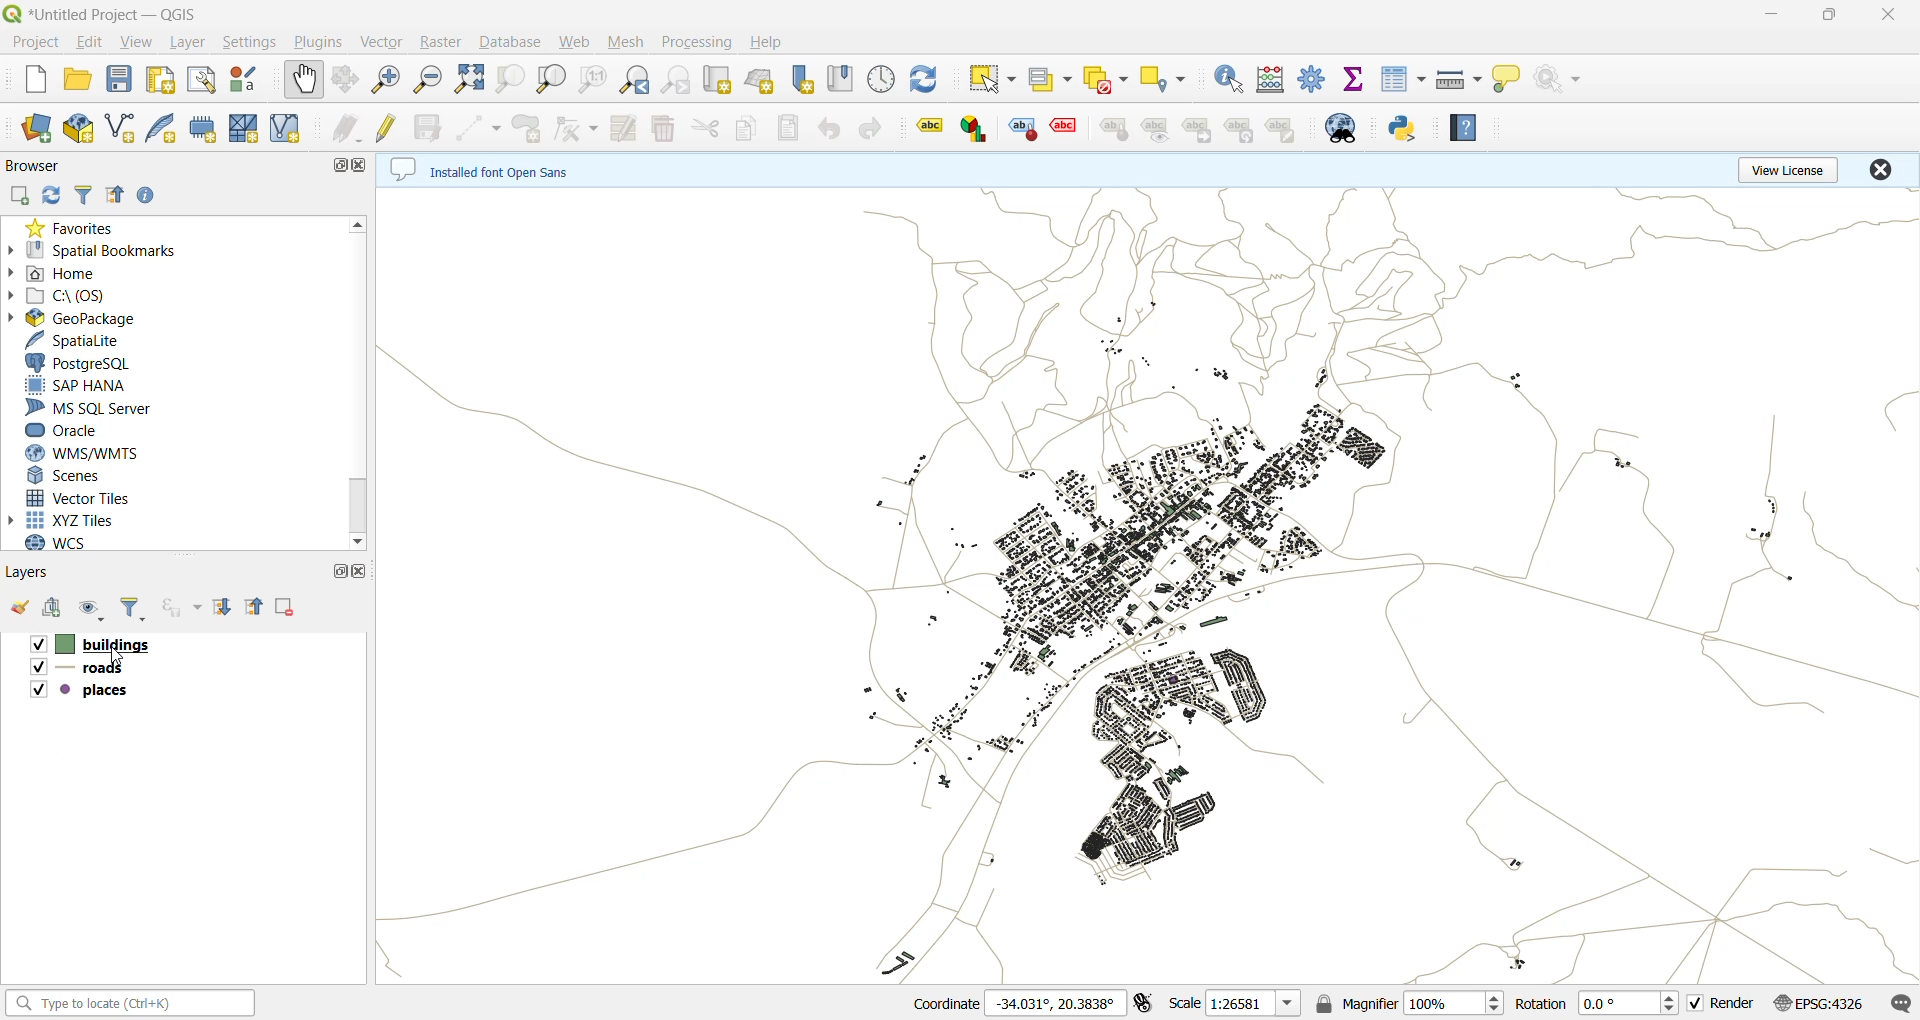  Describe the element at coordinates (223, 607) in the screenshot. I see `expand all` at that location.